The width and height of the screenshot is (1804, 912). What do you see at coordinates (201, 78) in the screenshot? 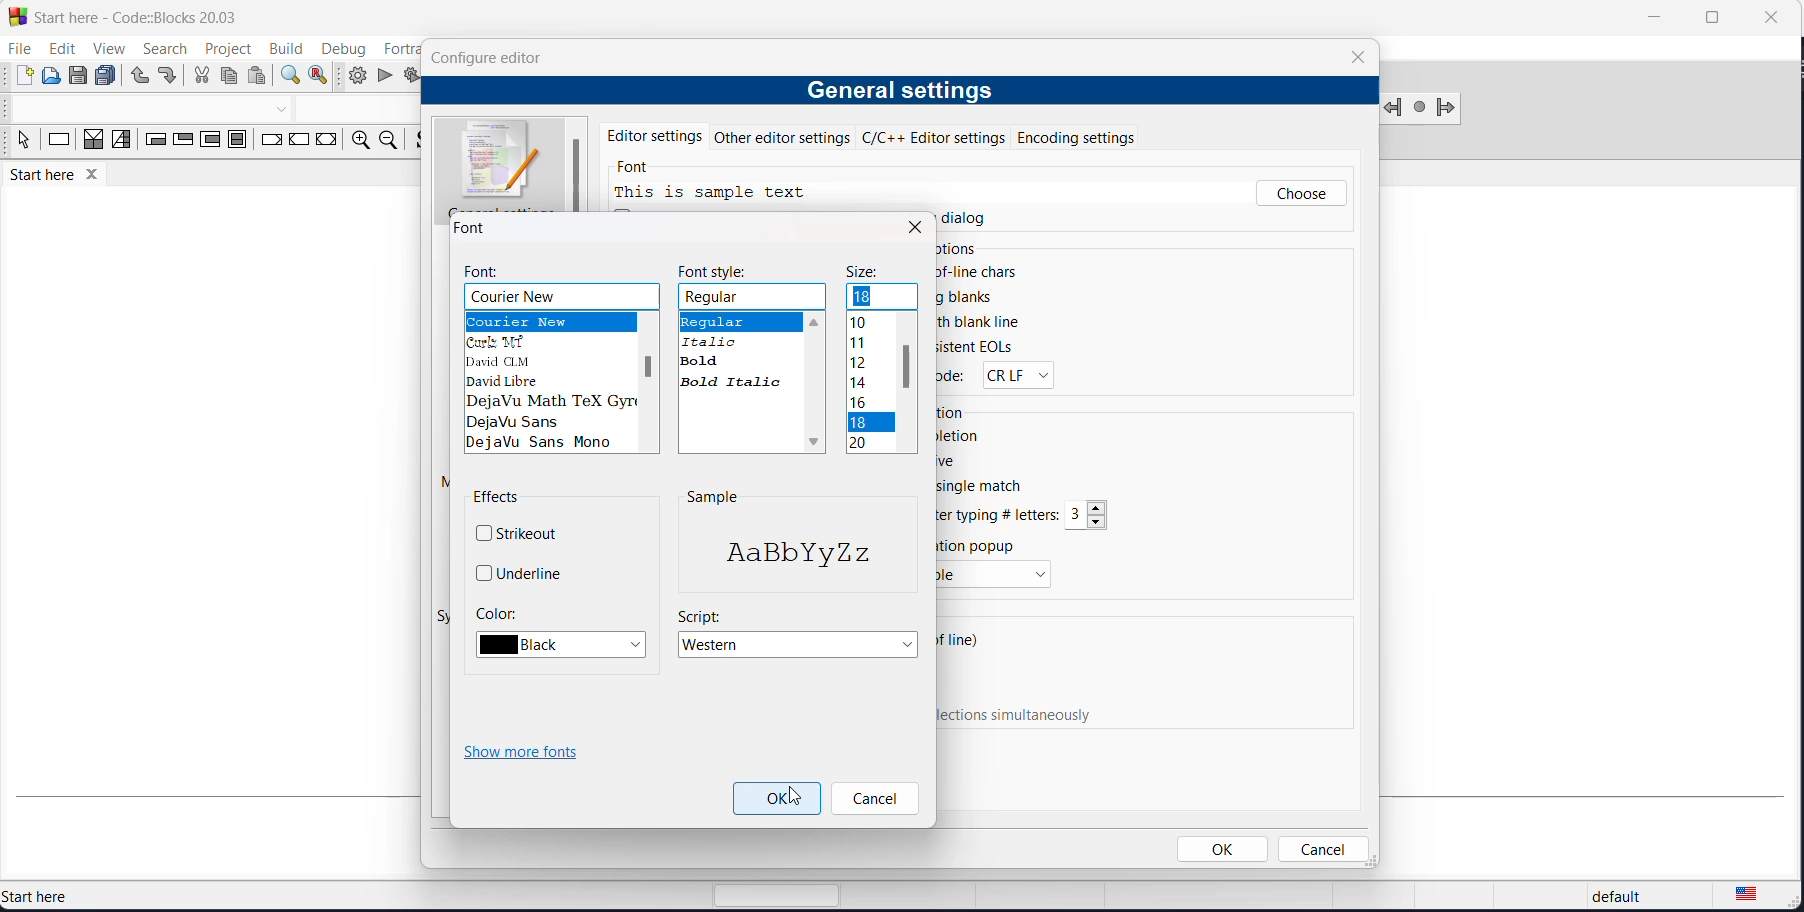
I see `cut` at bounding box center [201, 78].